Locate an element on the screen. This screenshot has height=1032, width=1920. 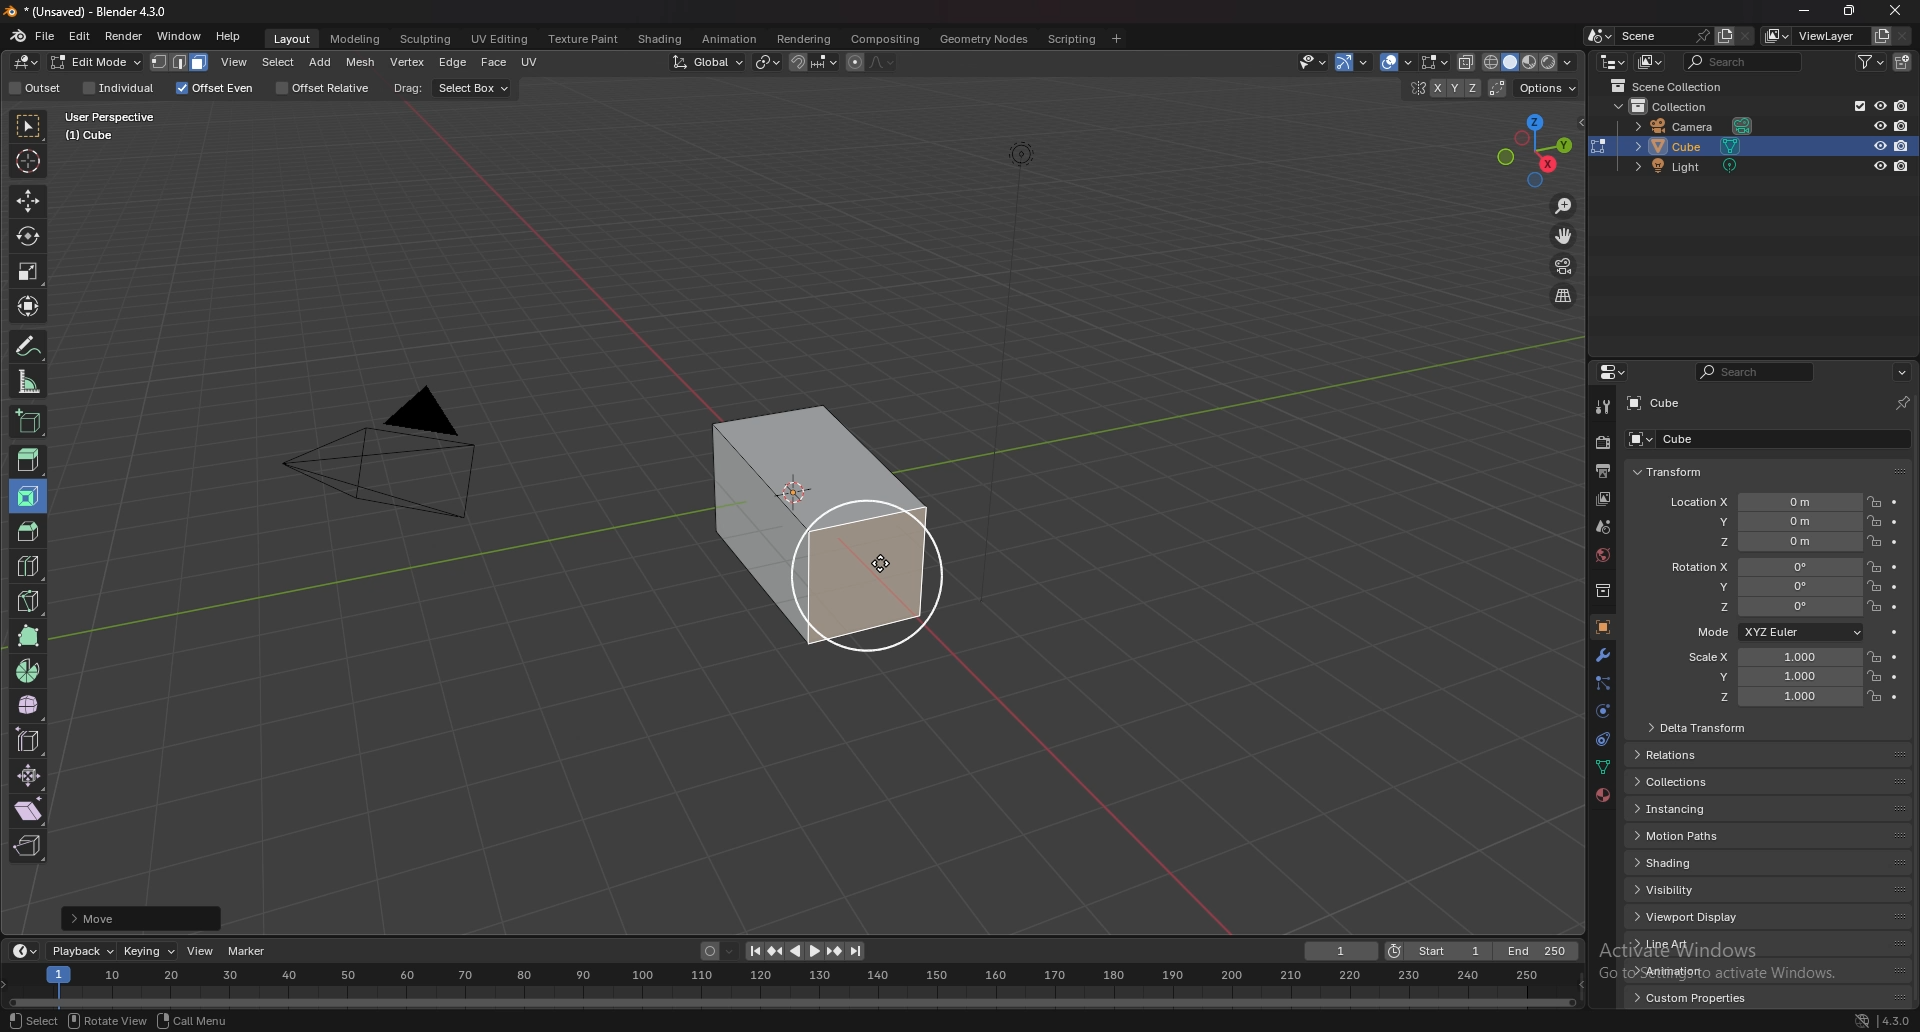
mesh edit mode is located at coordinates (1435, 61).